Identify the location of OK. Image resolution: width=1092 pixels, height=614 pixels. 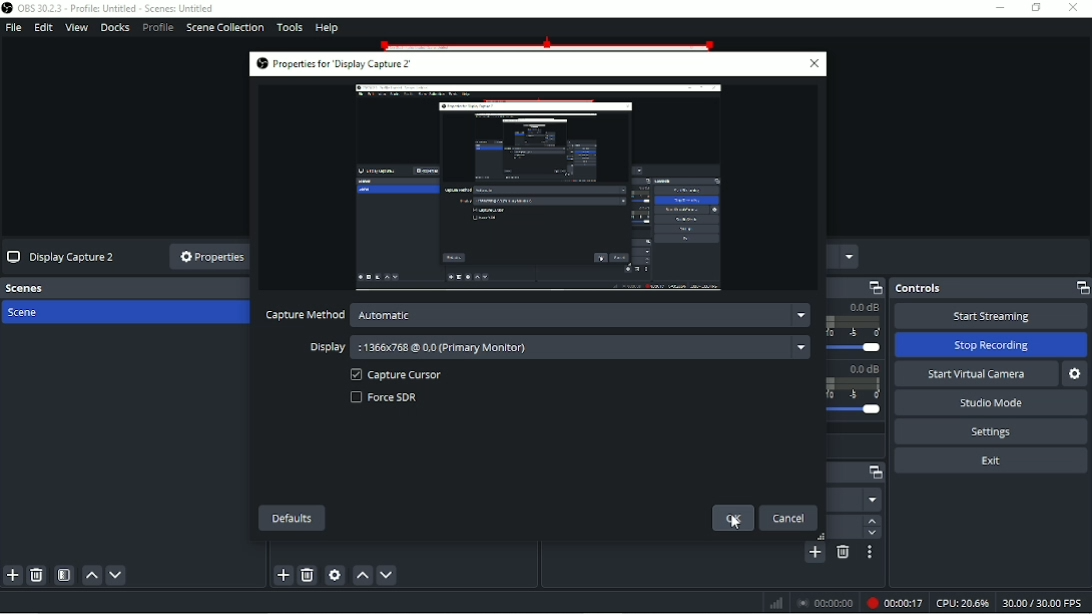
(732, 519).